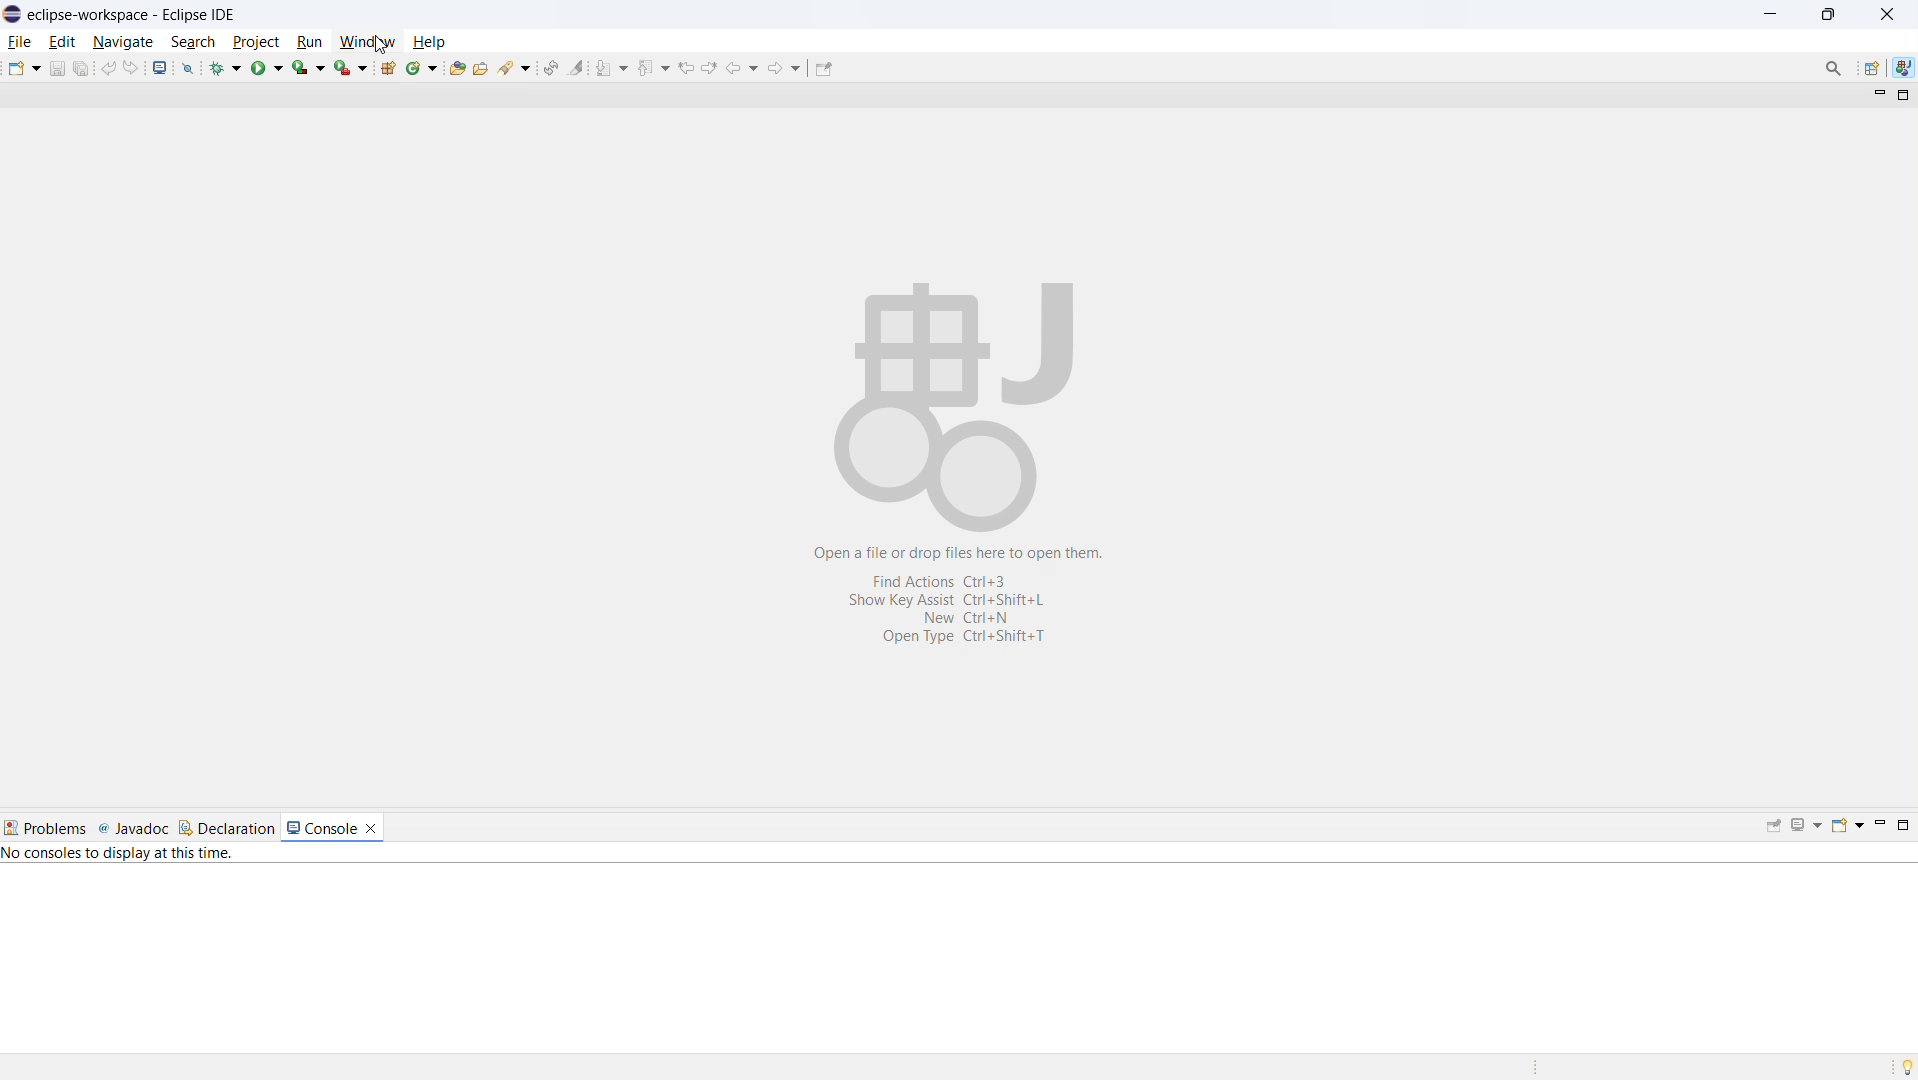  What do you see at coordinates (577, 66) in the screenshot?
I see `toggle ant mark occurances` at bounding box center [577, 66].